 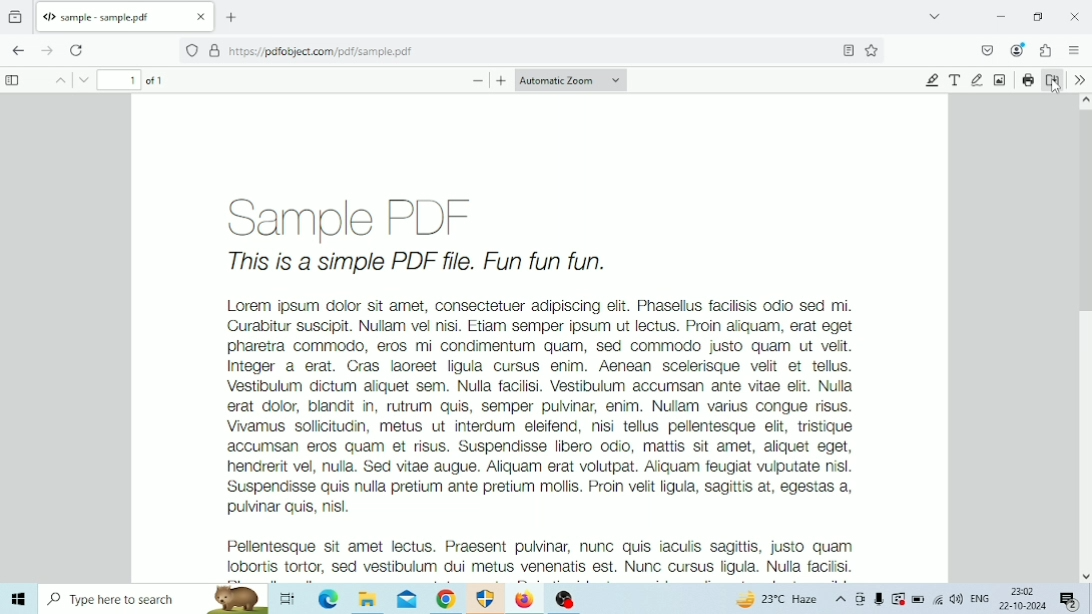 I want to click on Temperature, so click(x=776, y=599).